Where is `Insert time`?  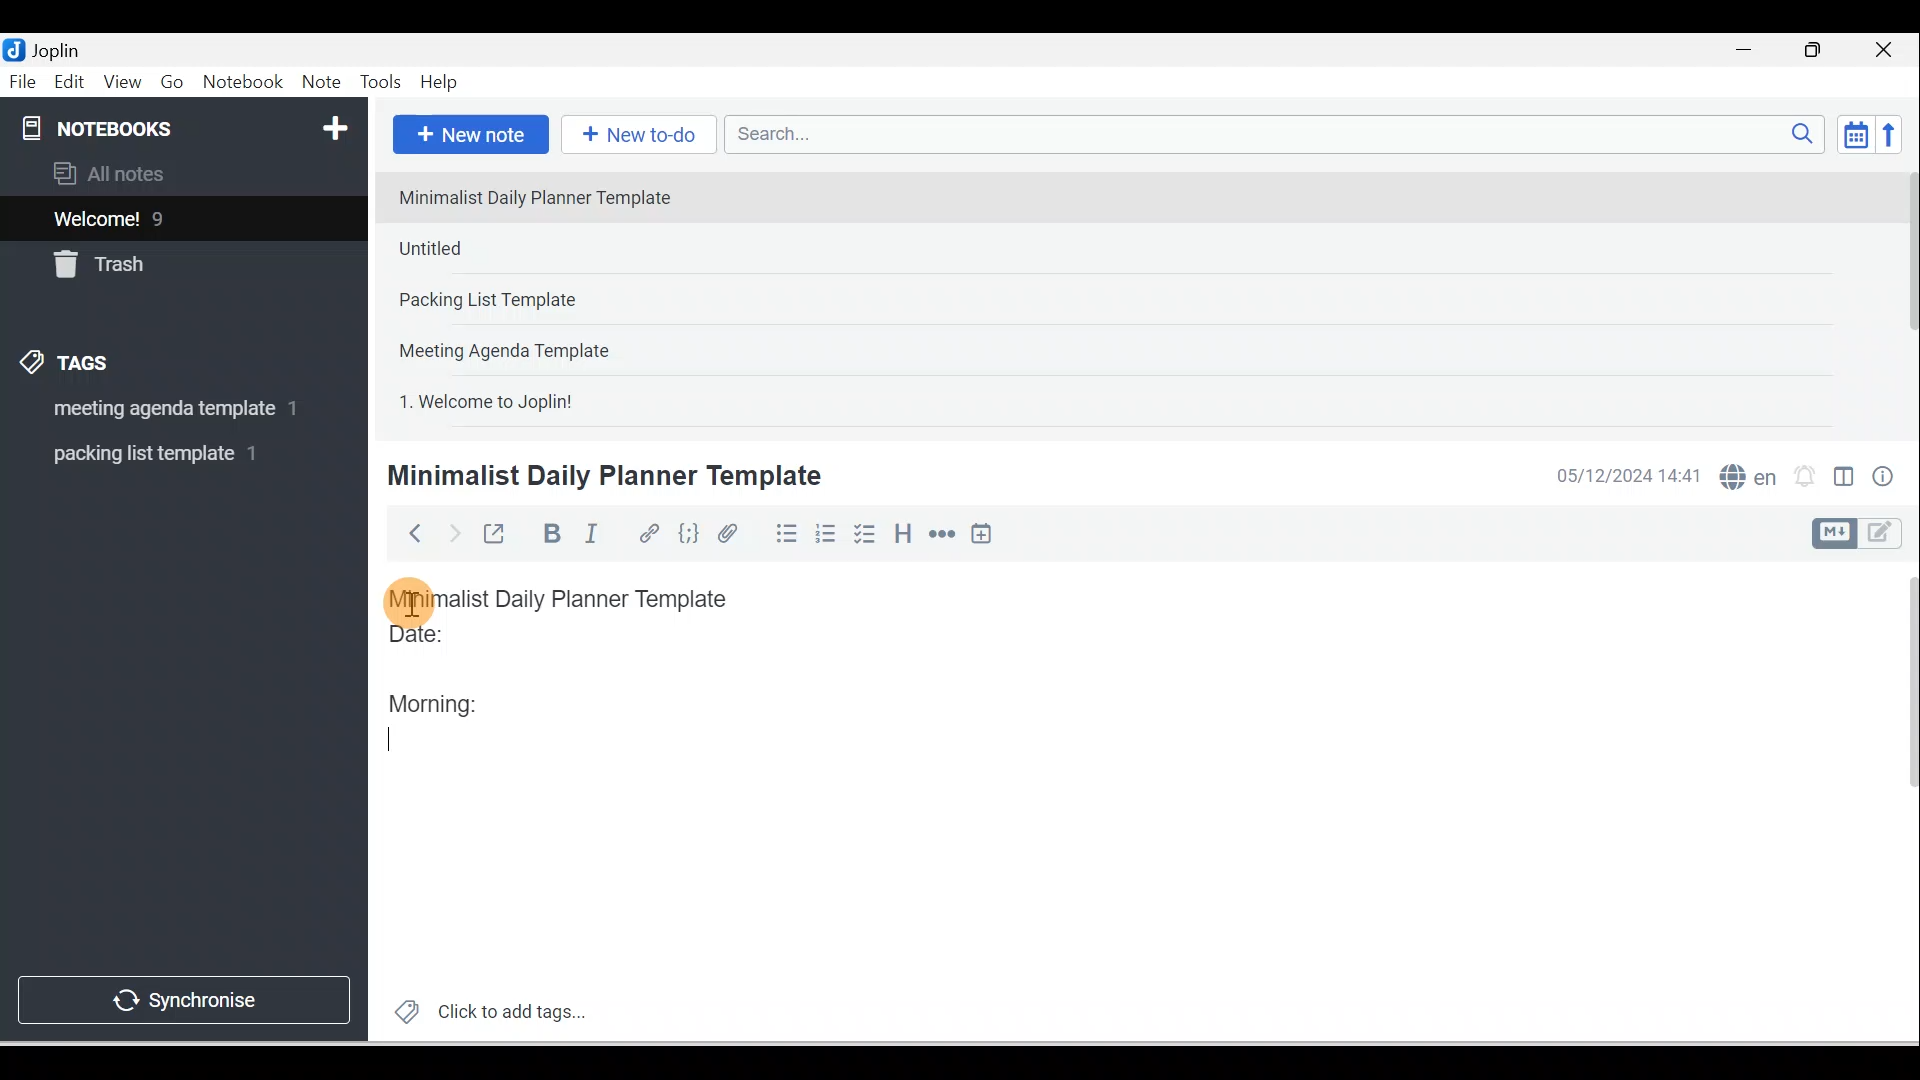 Insert time is located at coordinates (981, 535).